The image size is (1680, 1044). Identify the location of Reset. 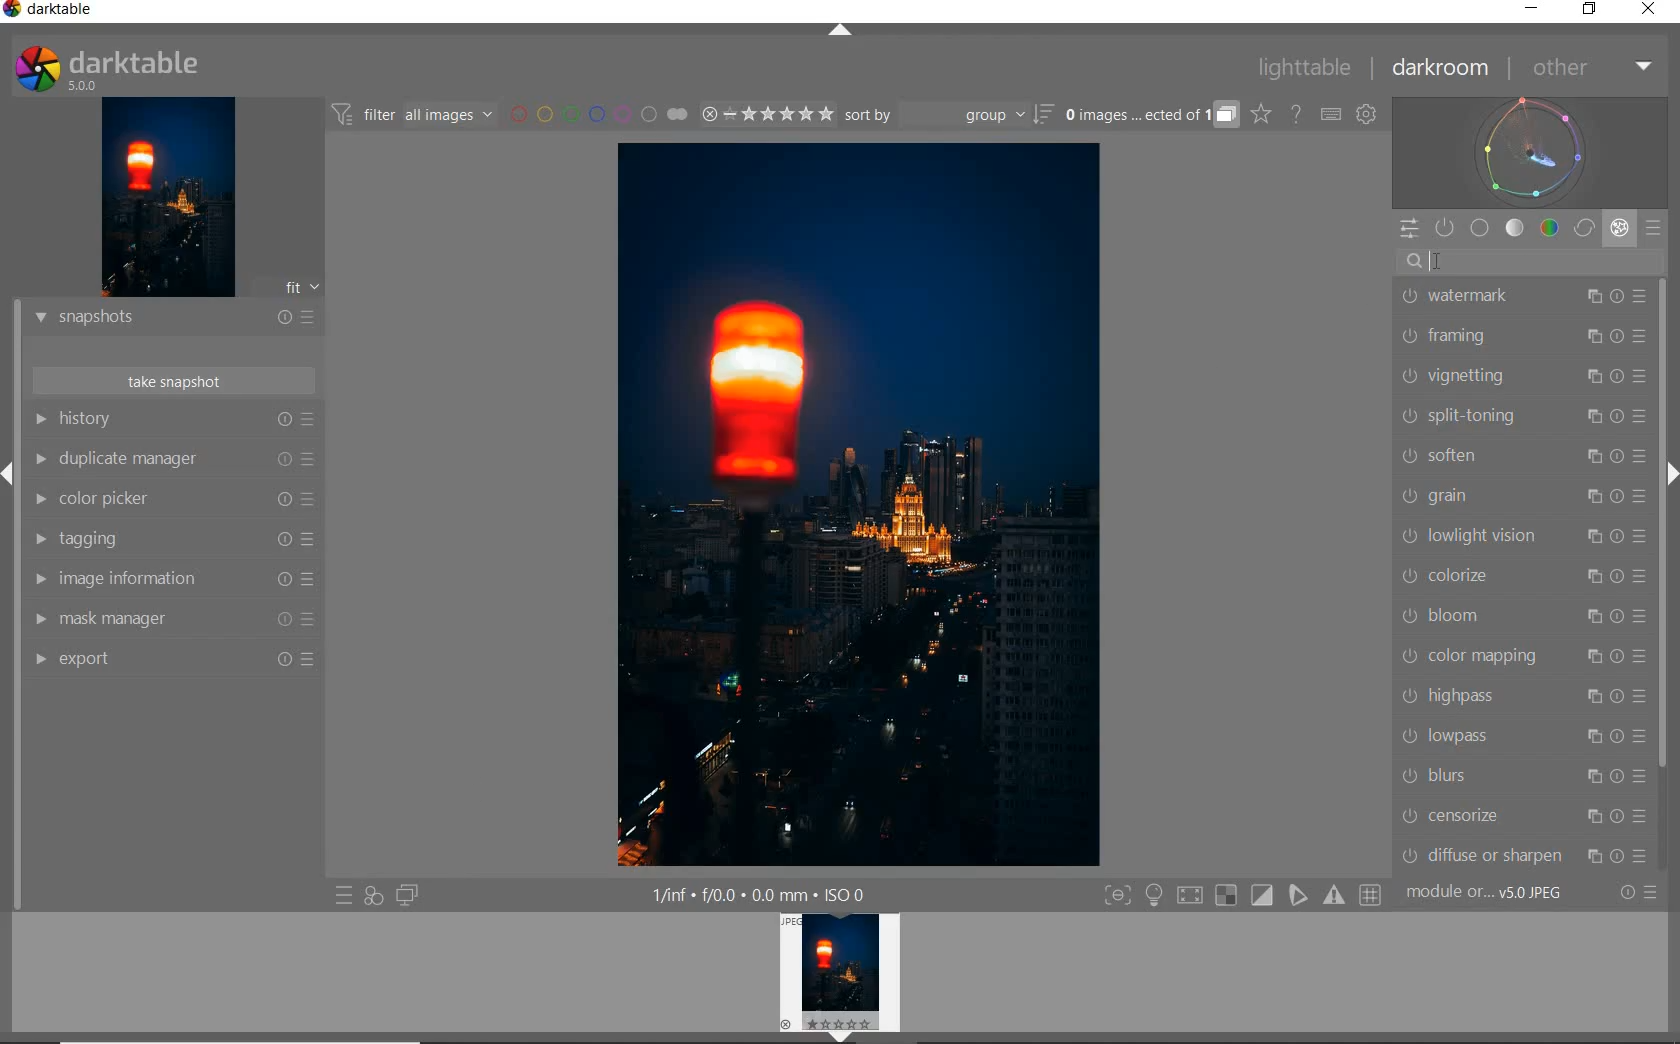
(276, 461).